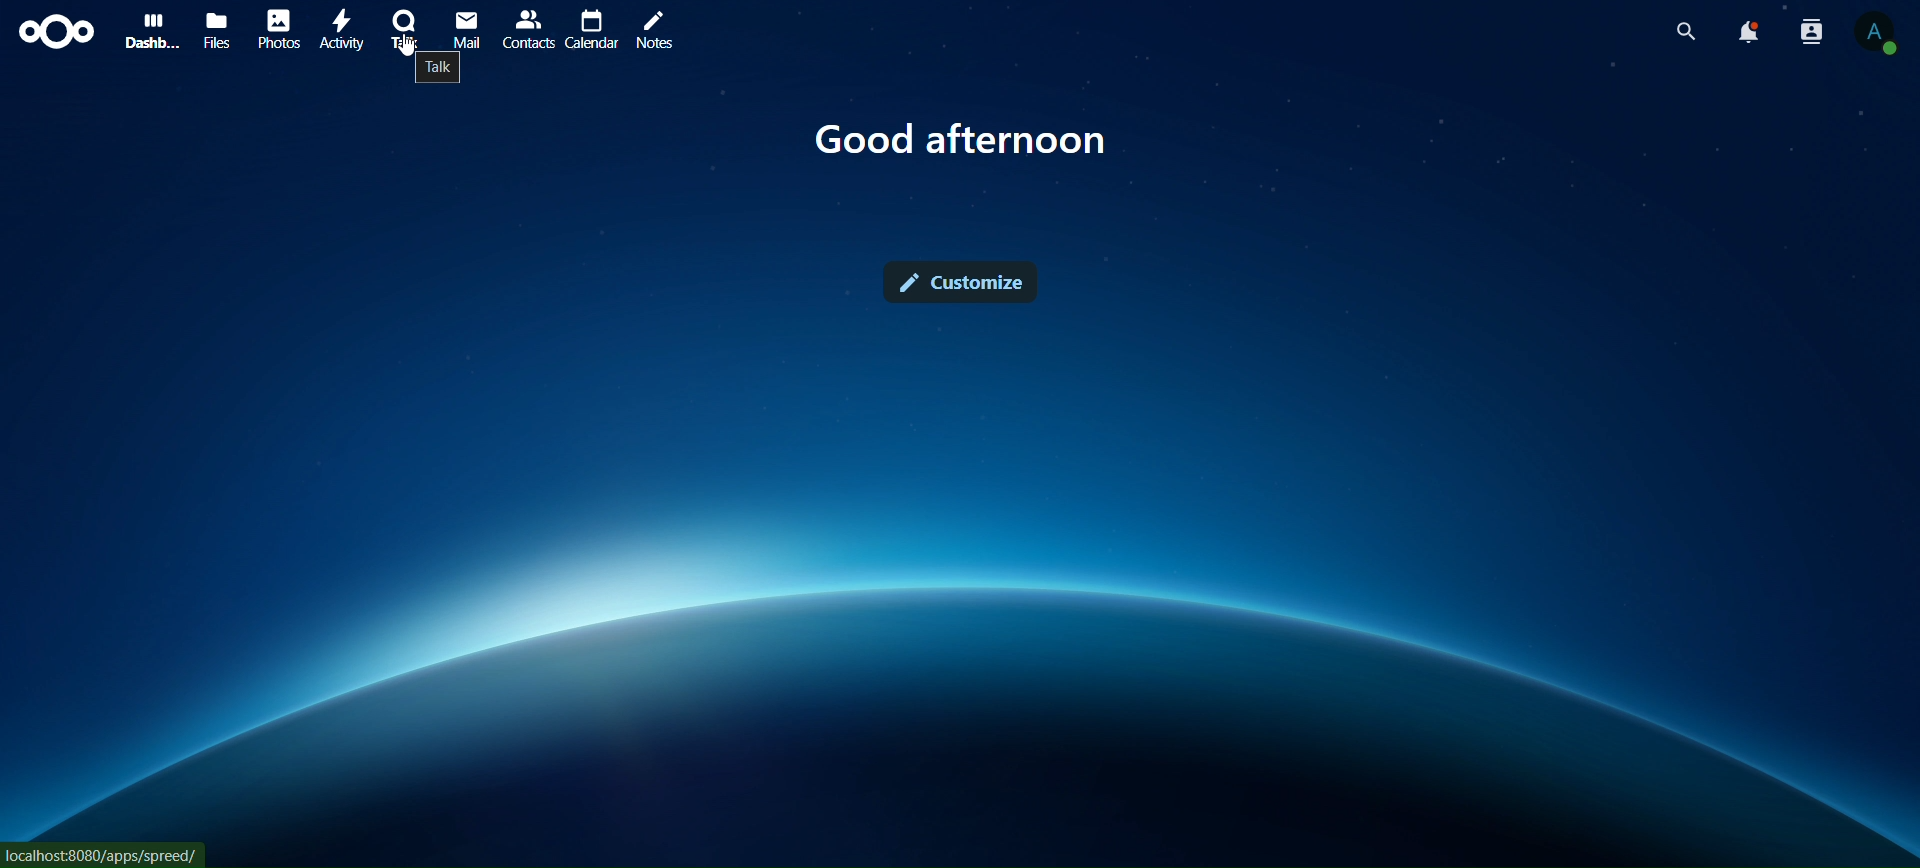 The height and width of the screenshot is (868, 1920). What do you see at coordinates (1811, 31) in the screenshot?
I see `search contacts` at bounding box center [1811, 31].